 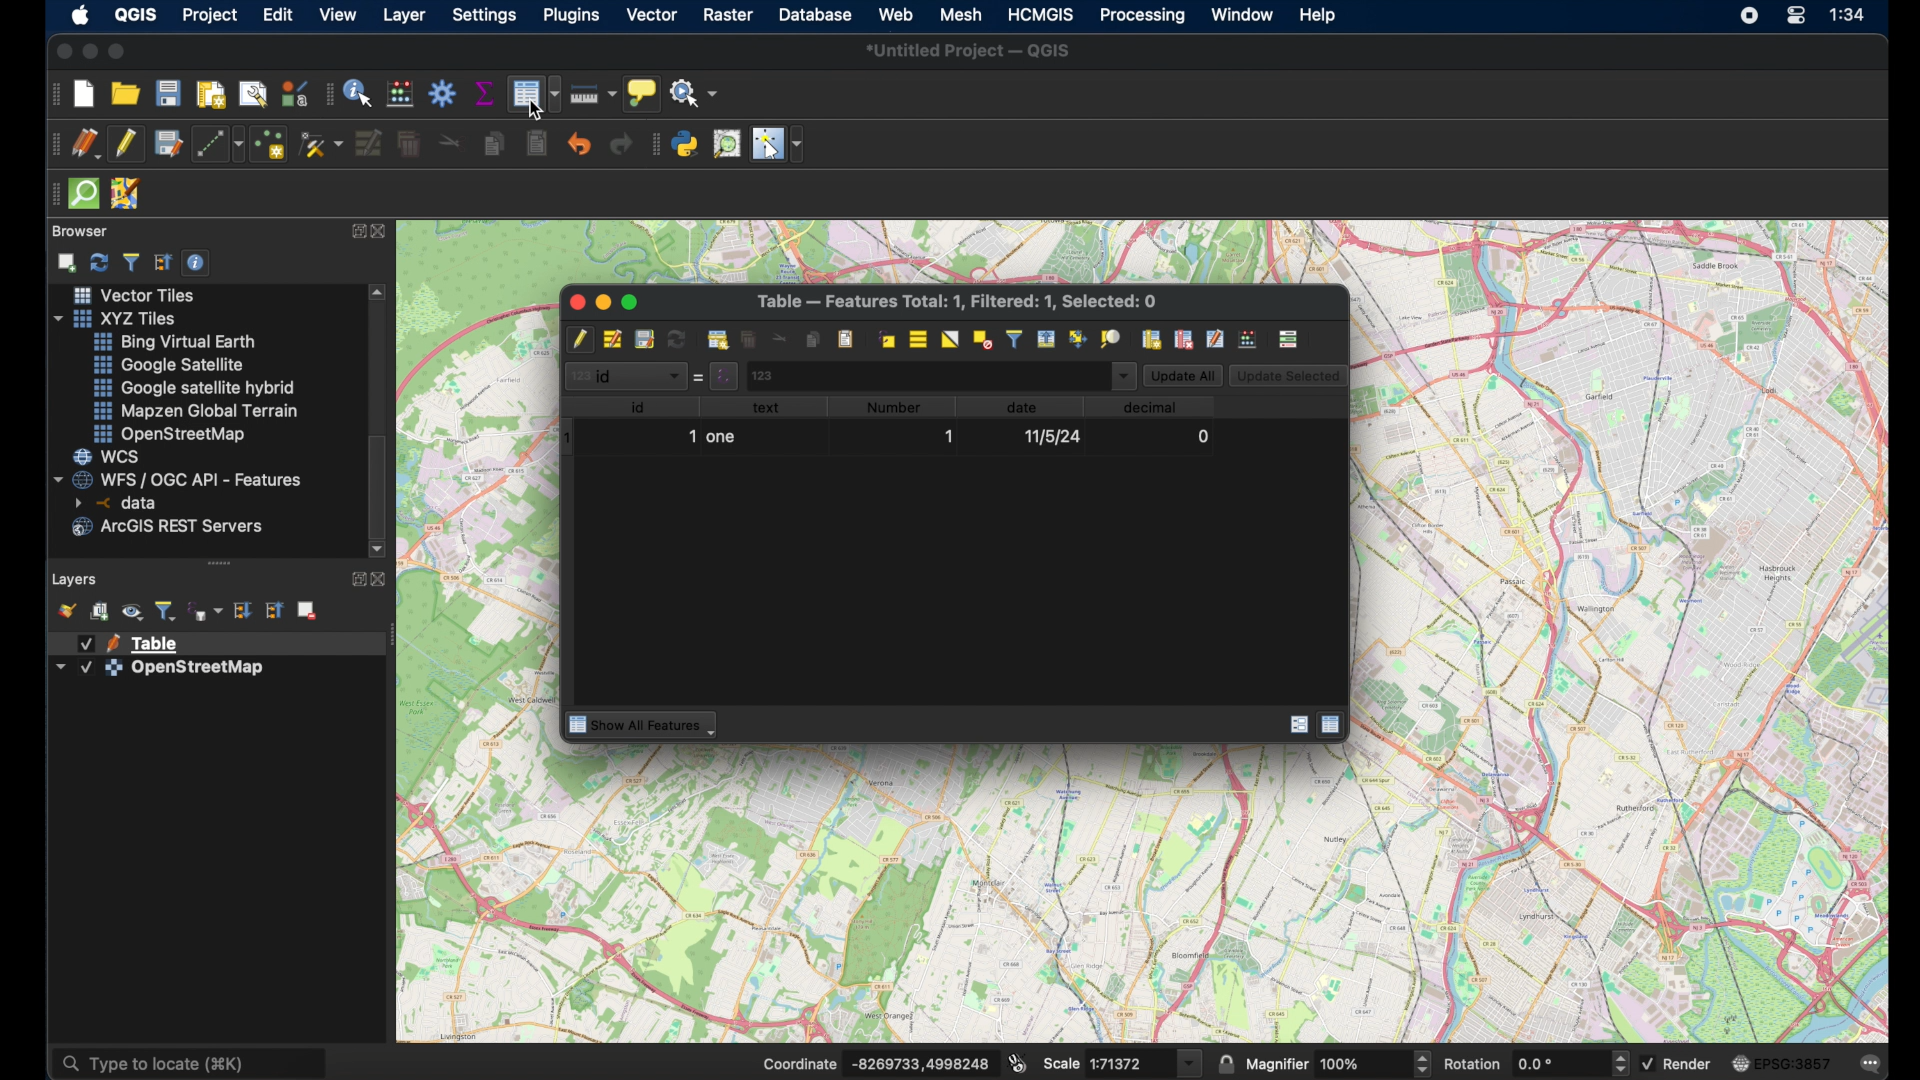 What do you see at coordinates (1183, 374) in the screenshot?
I see `update all` at bounding box center [1183, 374].